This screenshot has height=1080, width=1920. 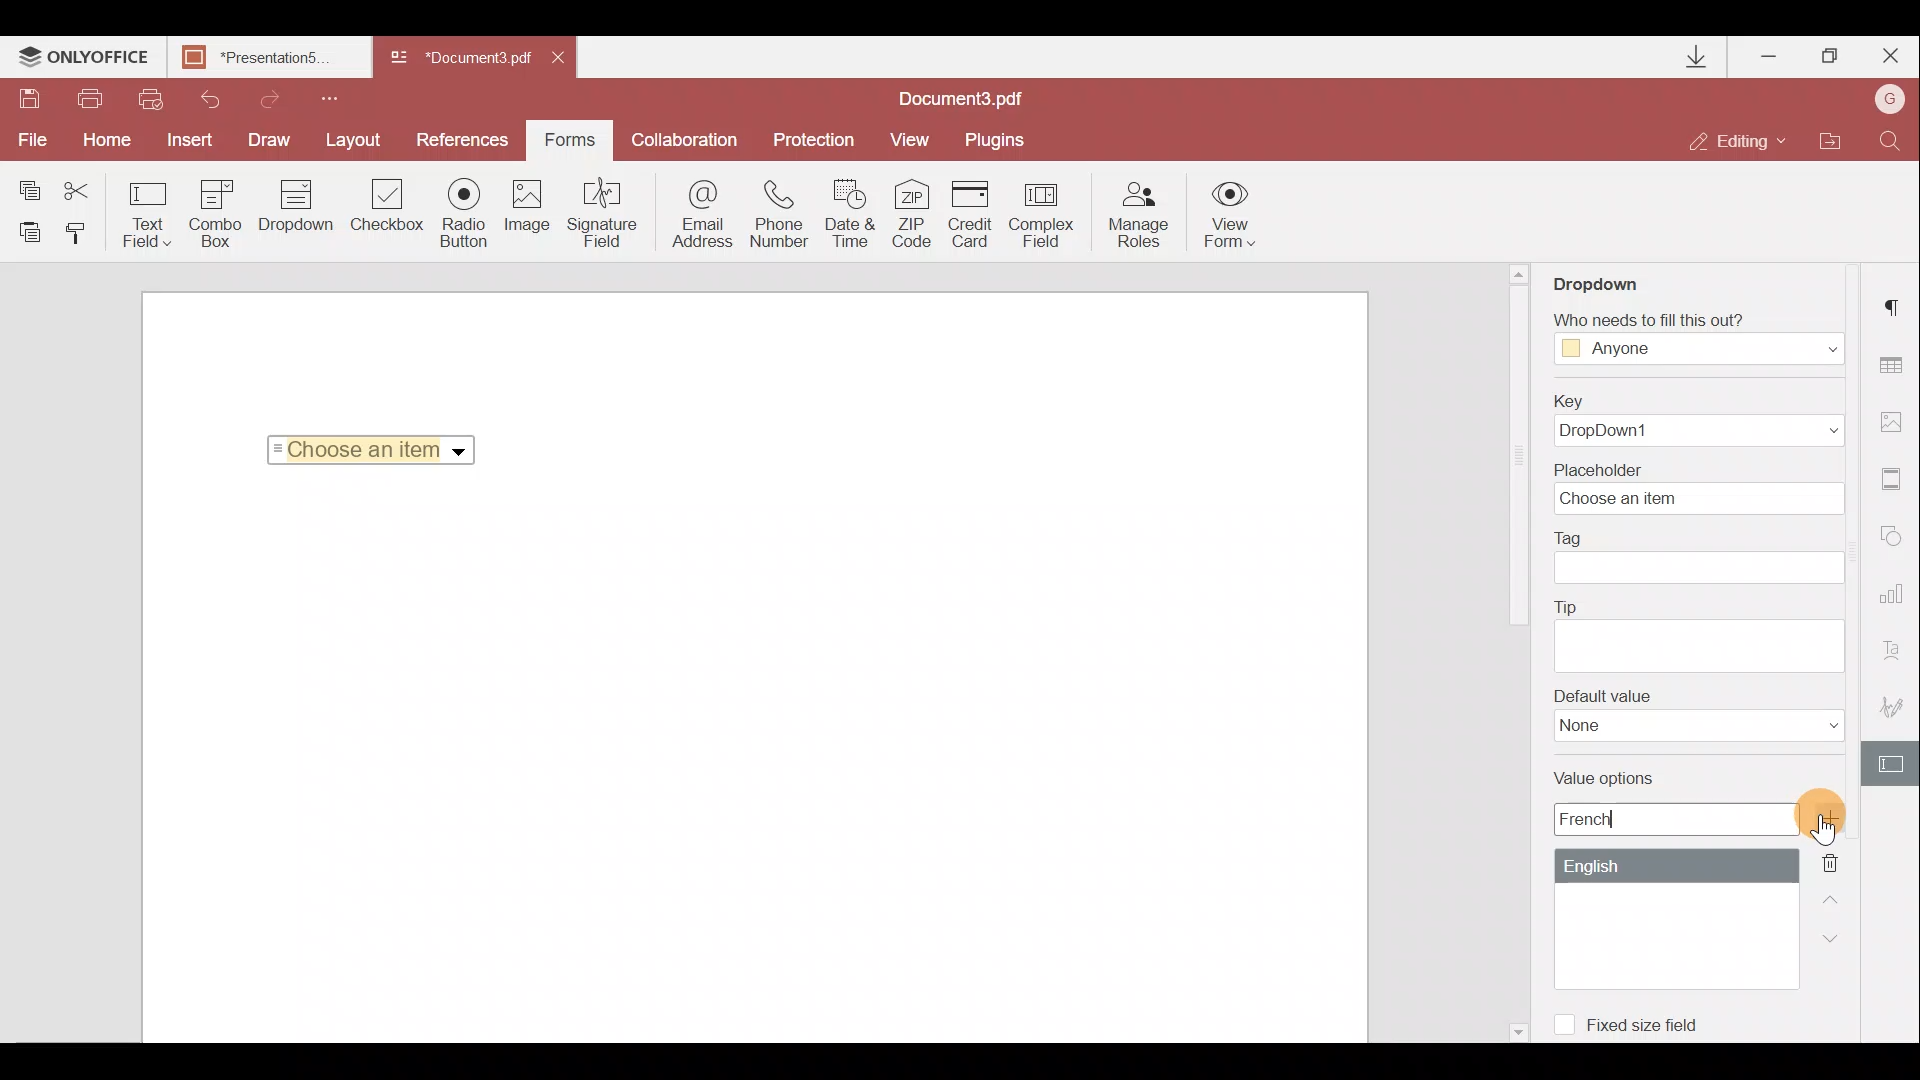 What do you see at coordinates (1044, 214) in the screenshot?
I see `Complex field` at bounding box center [1044, 214].